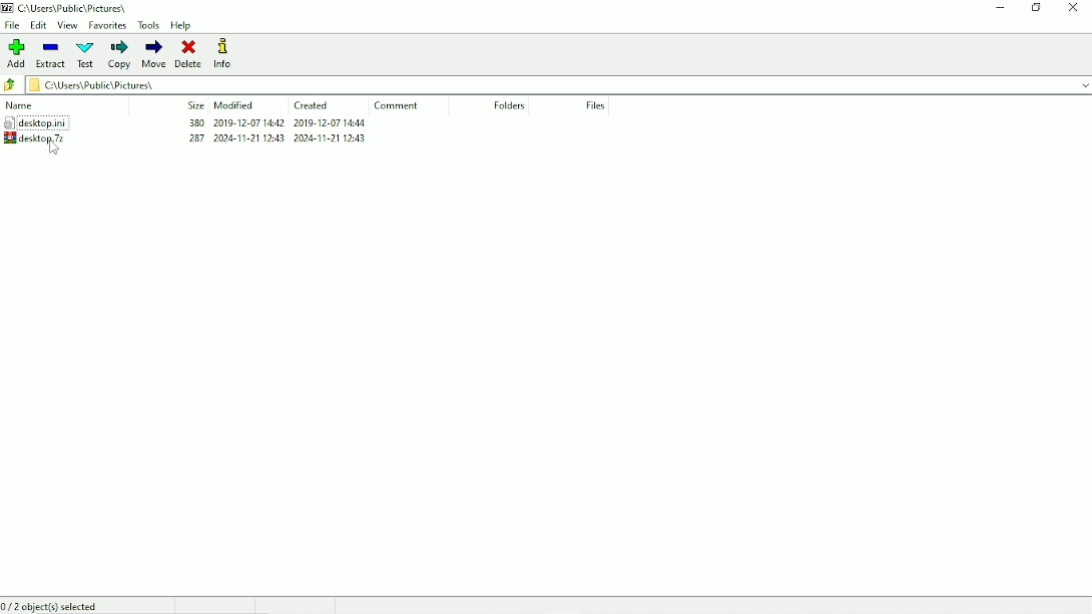 The width and height of the screenshot is (1092, 614). I want to click on Size, so click(195, 105).